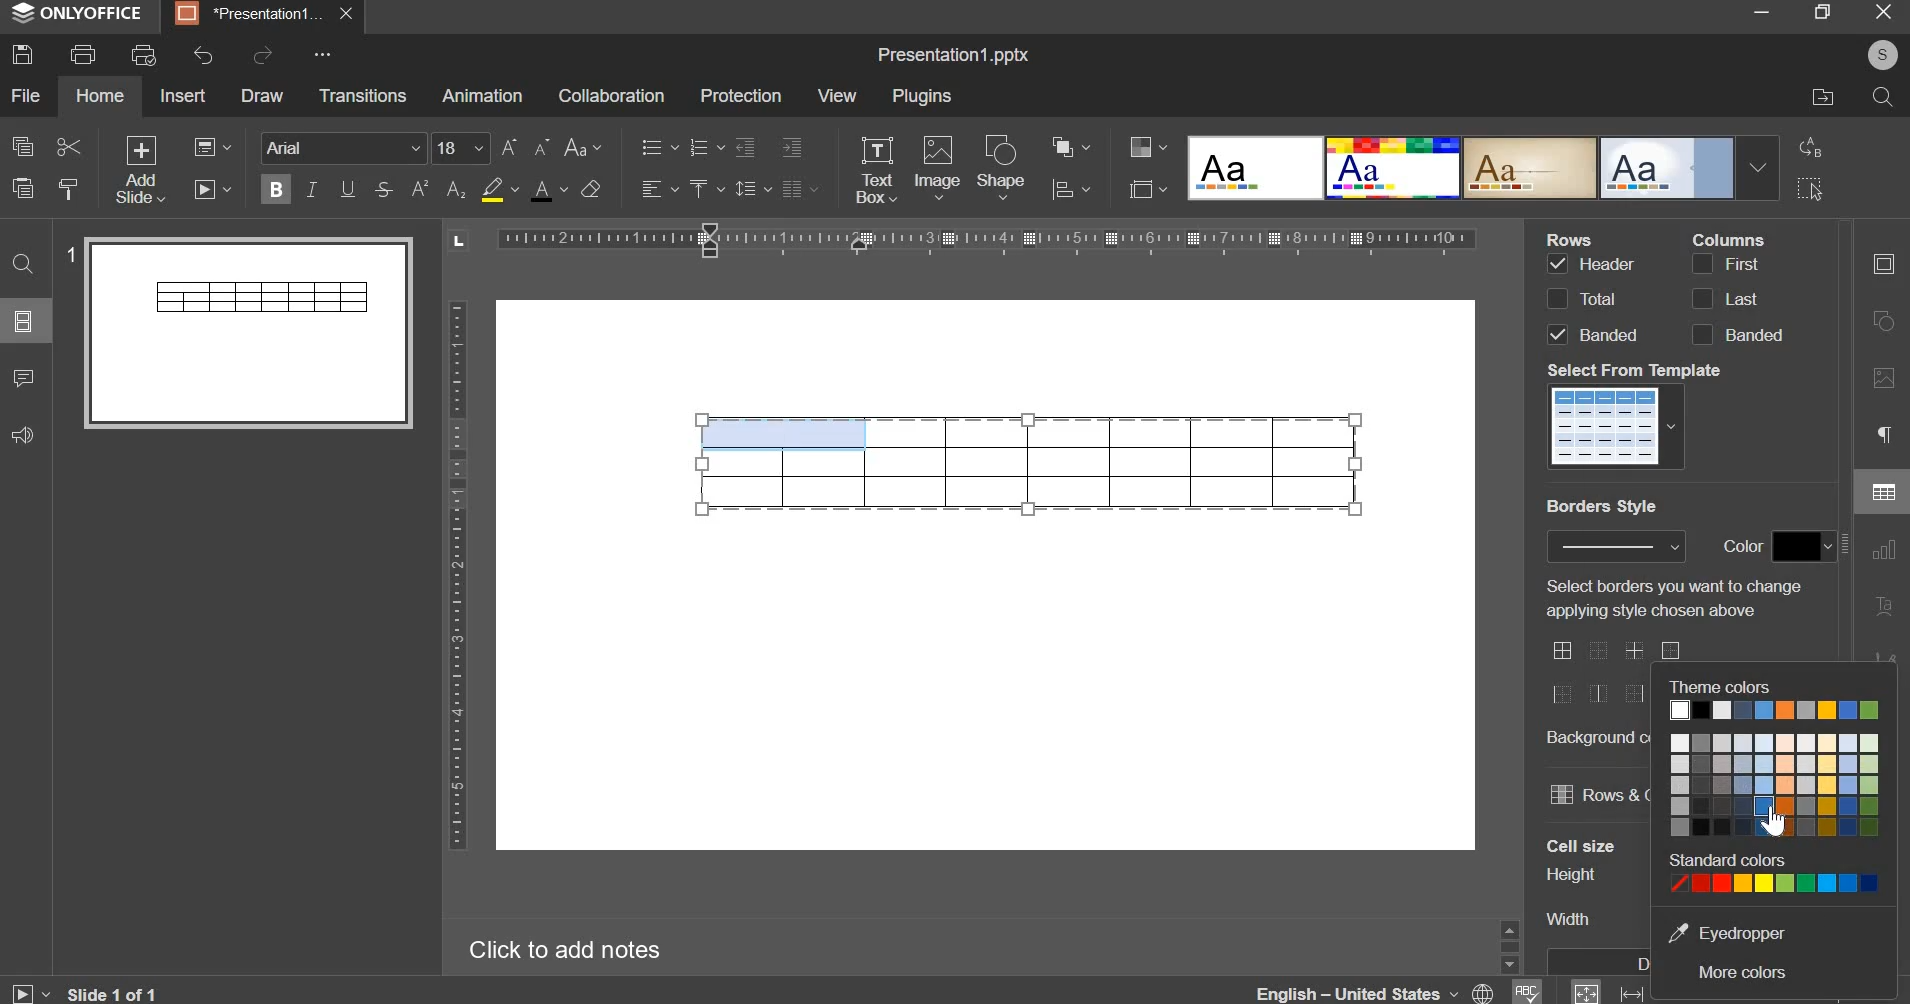  I want to click on justified, so click(800, 189).